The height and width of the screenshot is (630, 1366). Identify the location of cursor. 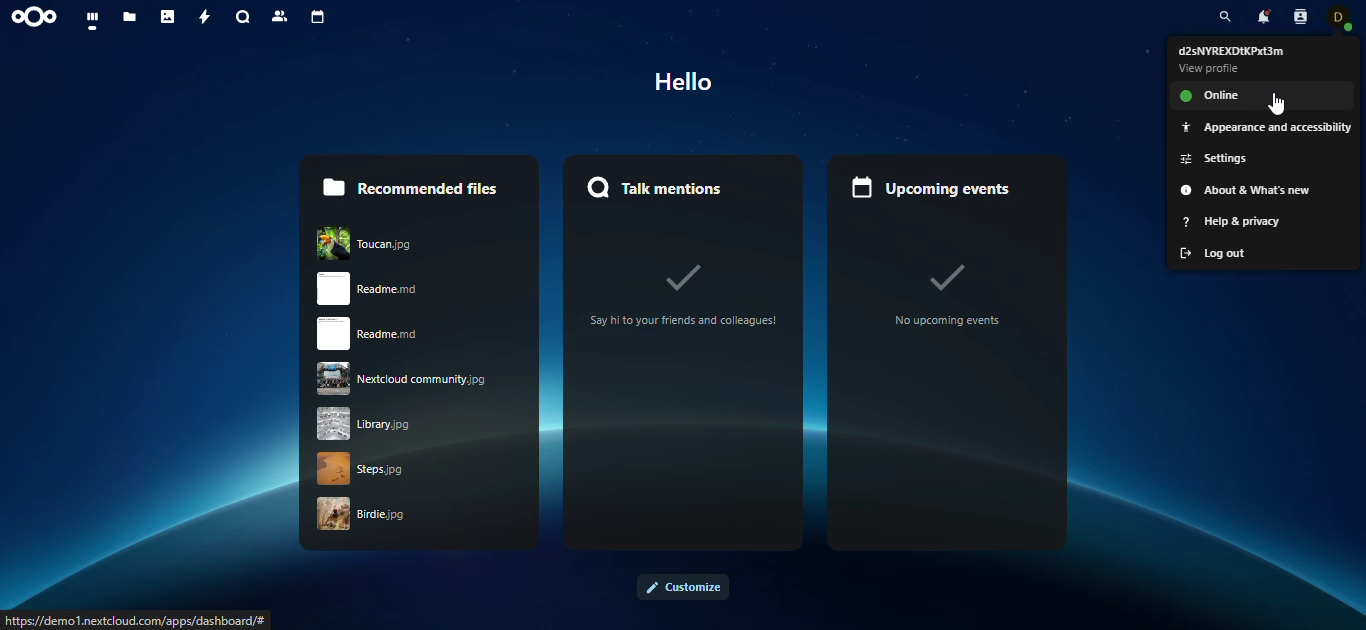
(1286, 102).